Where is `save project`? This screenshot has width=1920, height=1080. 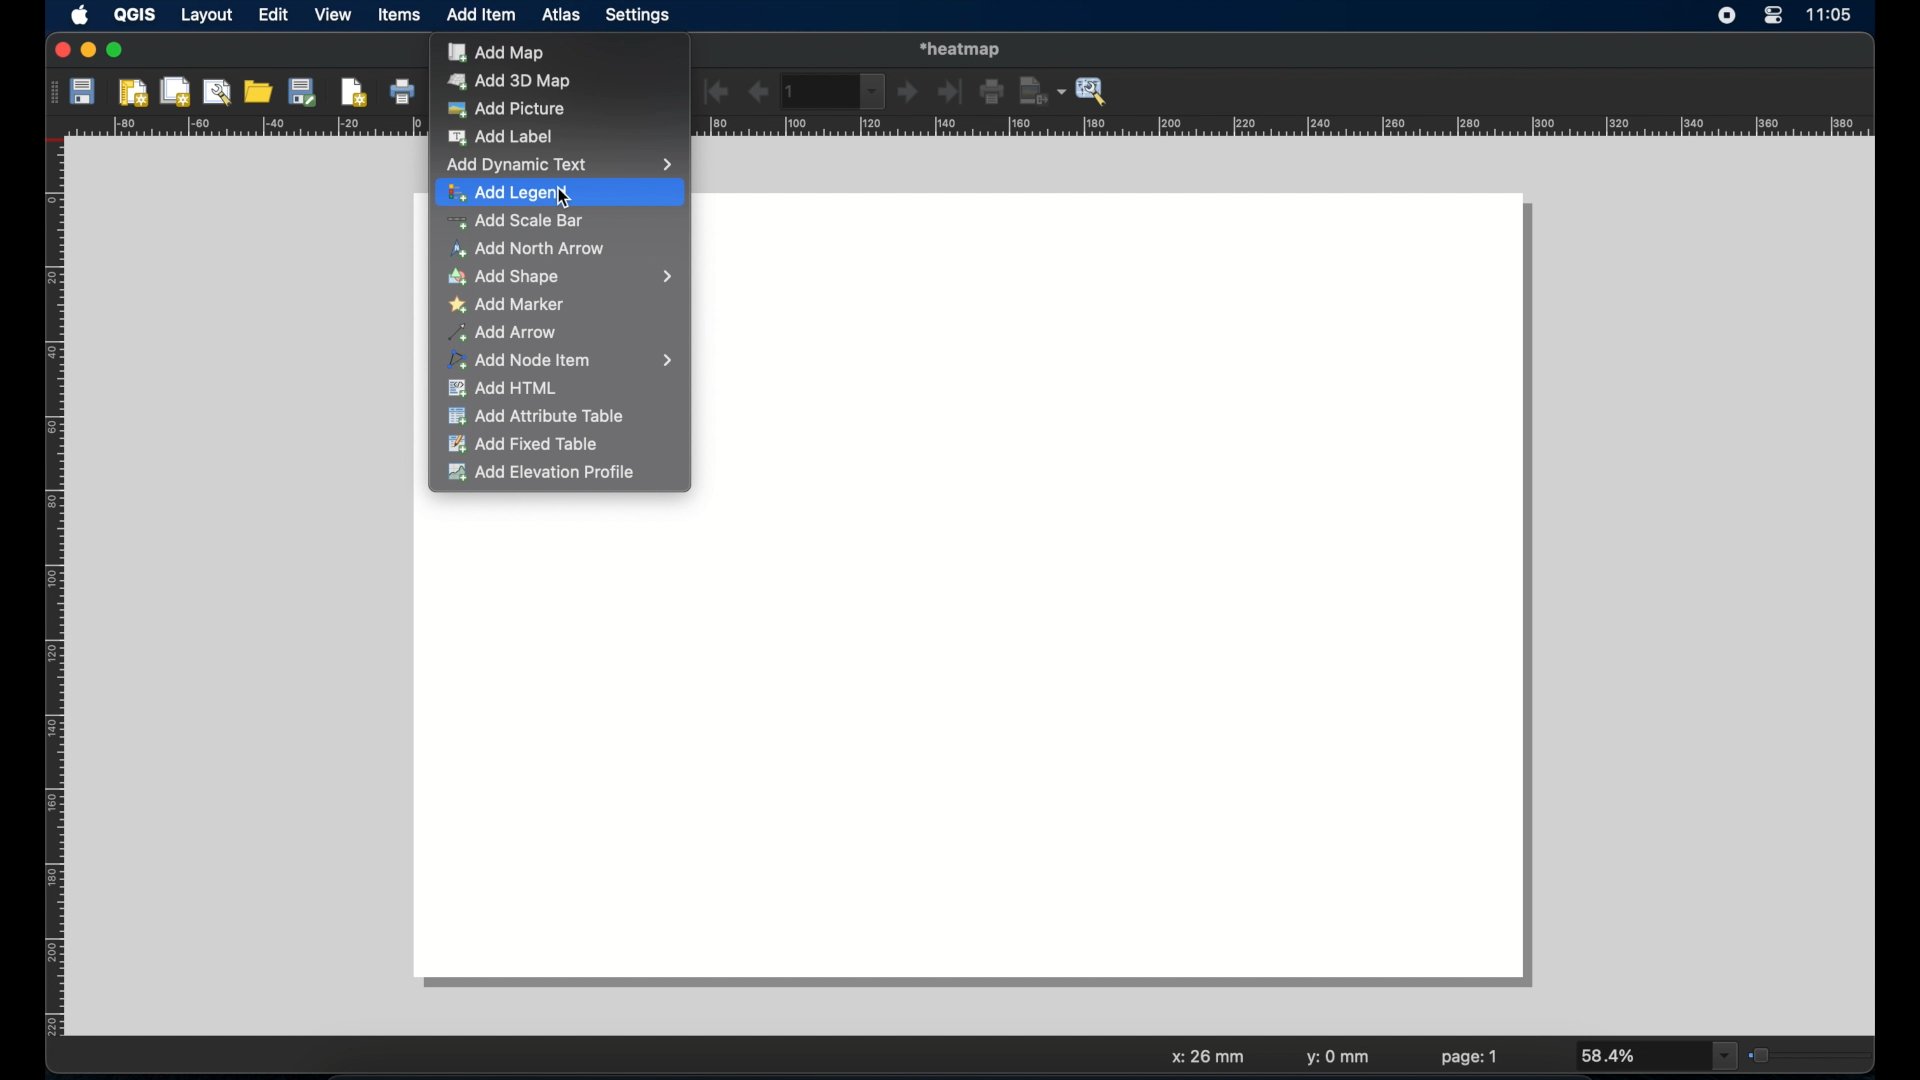 save project is located at coordinates (85, 94).